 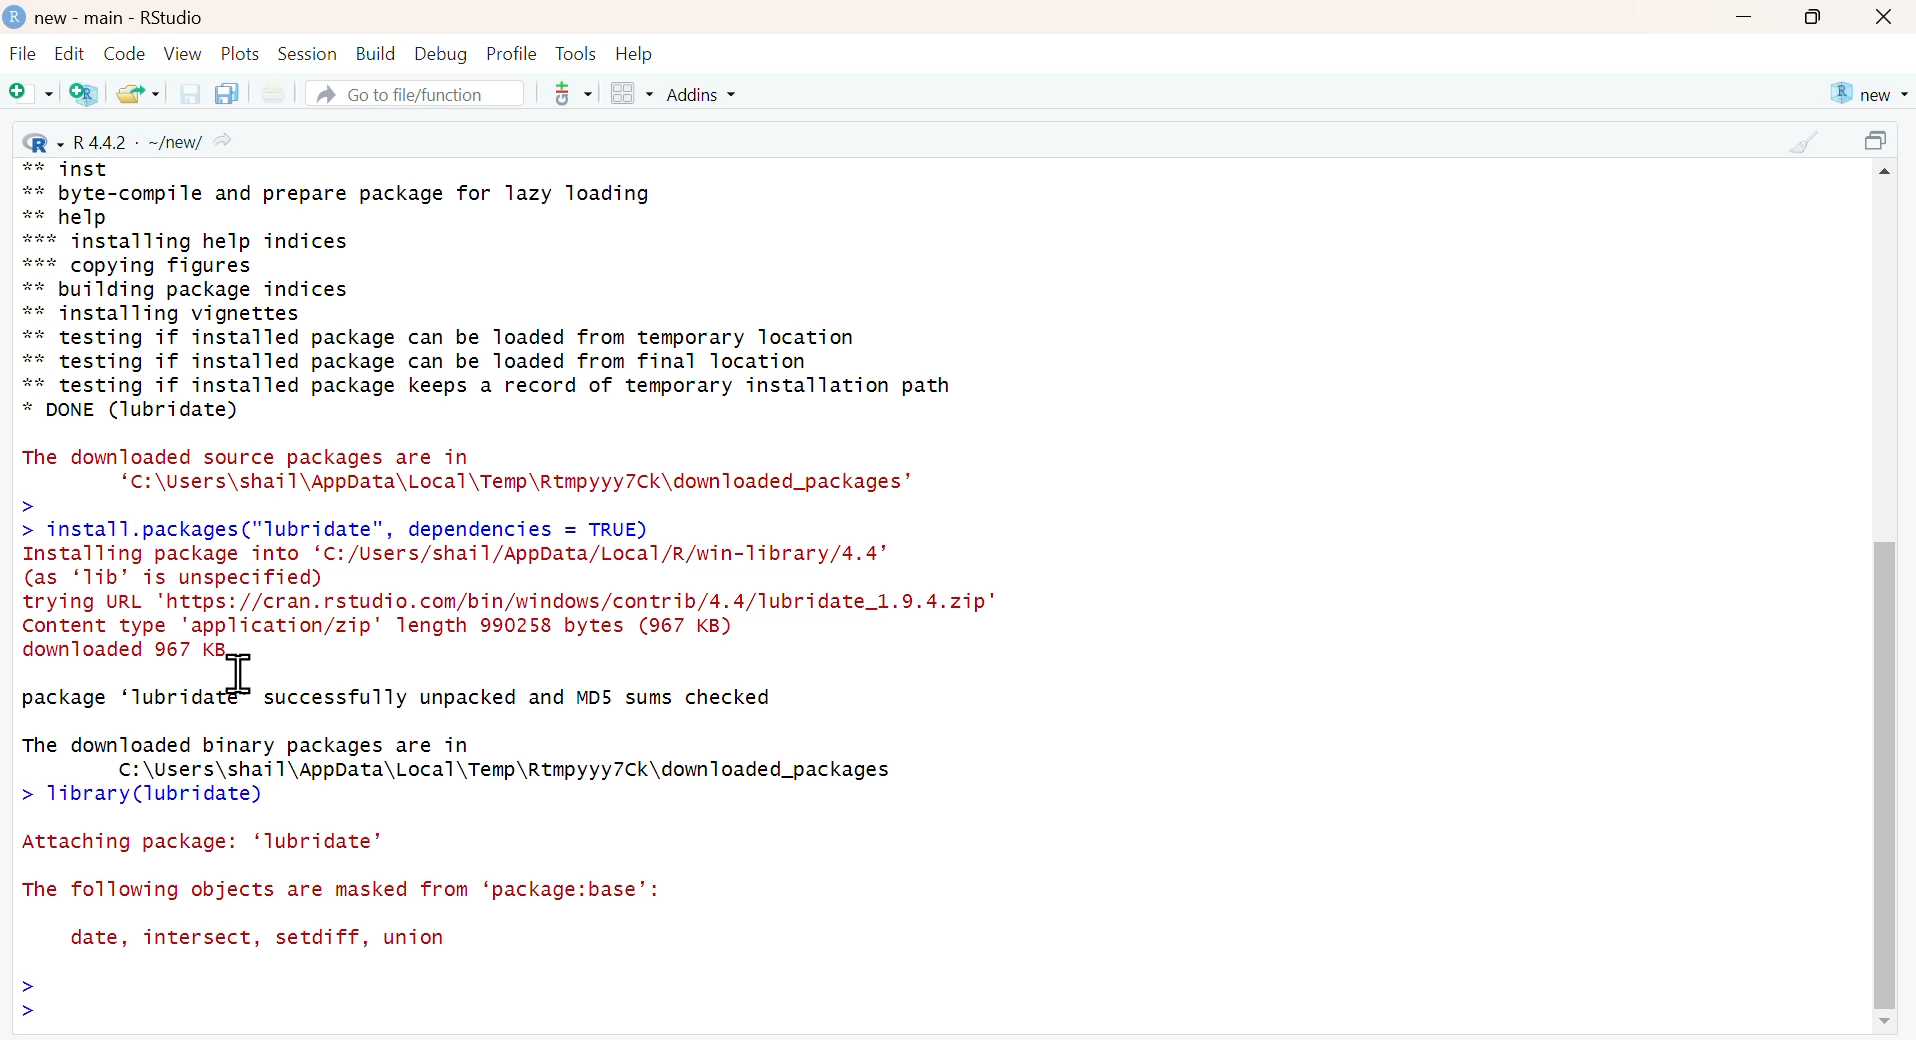 What do you see at coordinates (226, 92) in the screenshot?
I see `save all the open documents` at bounding box center [226, 92].